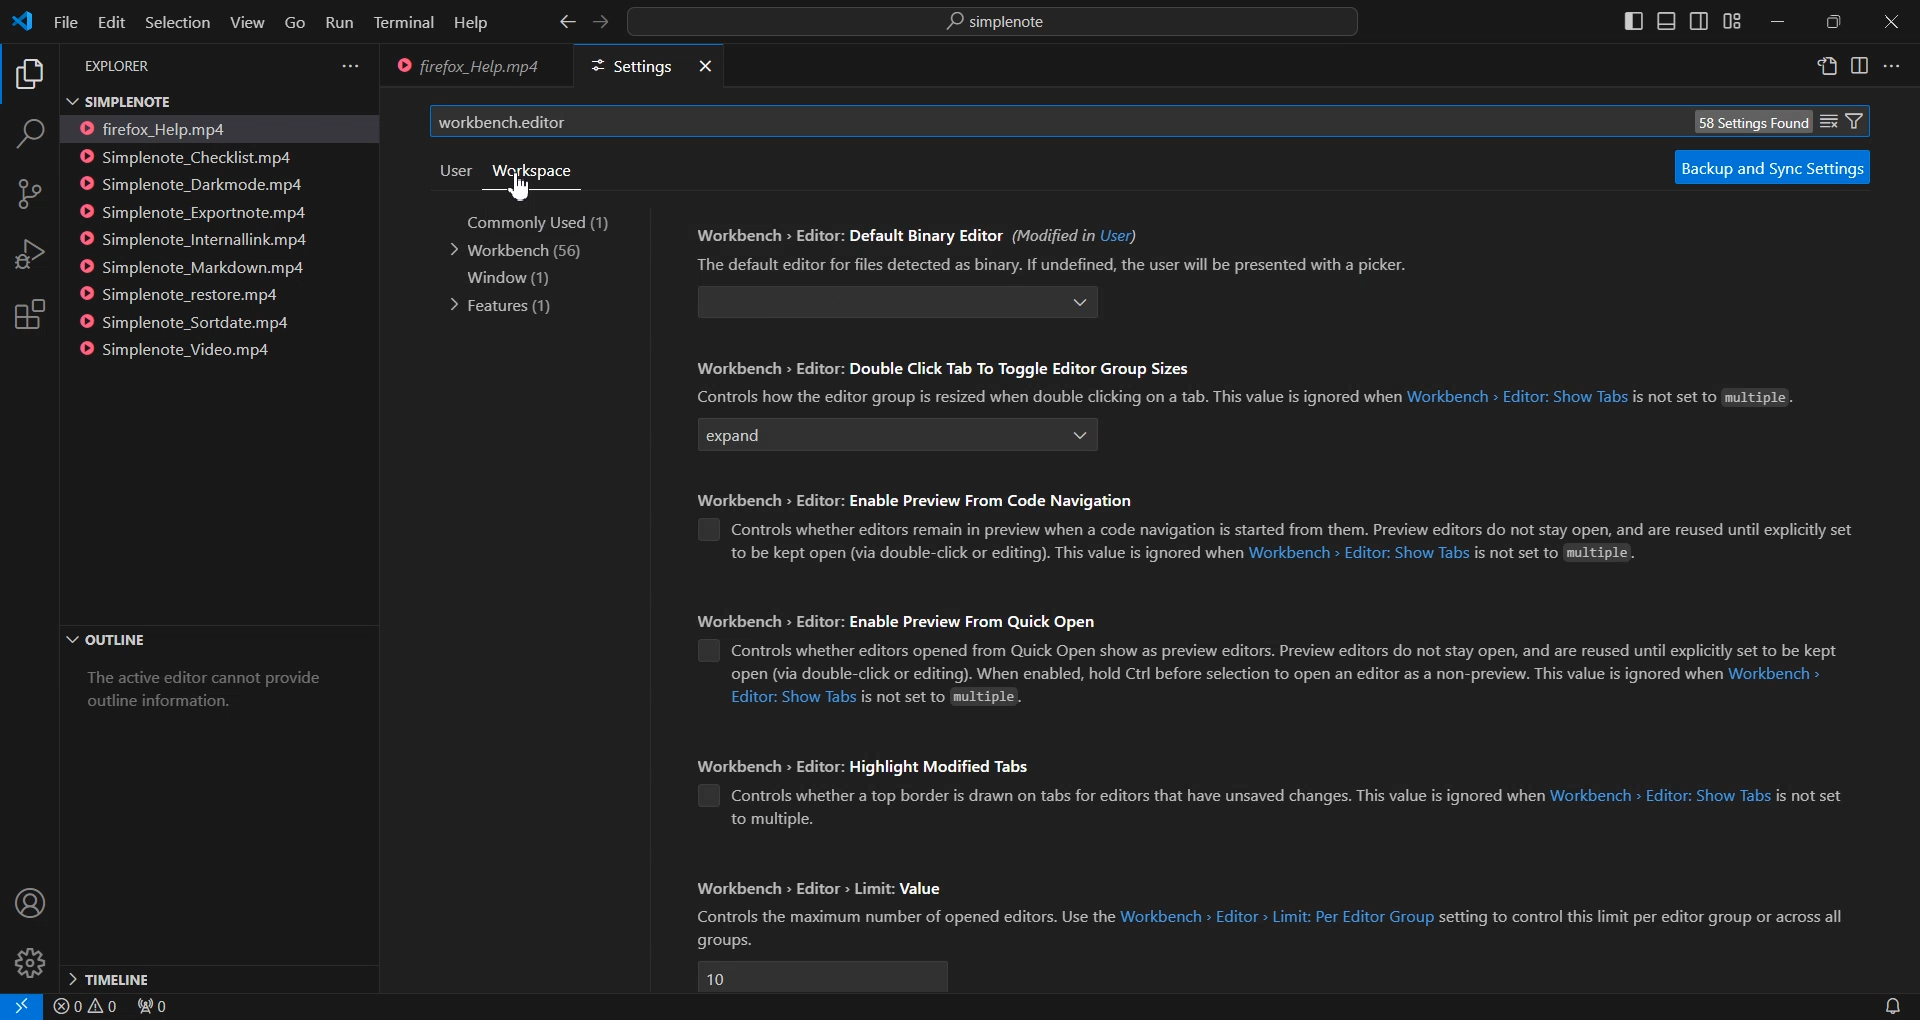 This screenshot has height=1020, width=1920. What do you see at coordinates (30, 316) in the screenshot?
I see `Extension's` at bounding box center [30, 316].